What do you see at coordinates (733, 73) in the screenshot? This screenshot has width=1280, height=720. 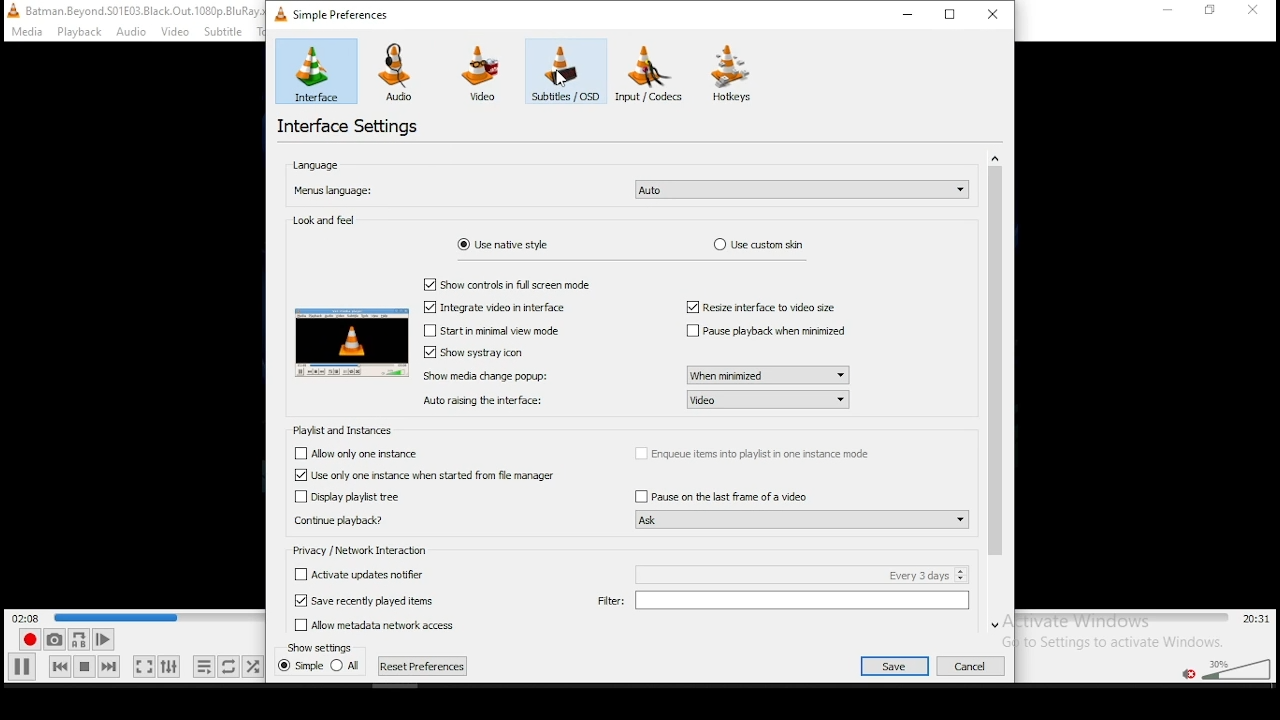 I see `hotkeys` at bounding box center [733, 73].